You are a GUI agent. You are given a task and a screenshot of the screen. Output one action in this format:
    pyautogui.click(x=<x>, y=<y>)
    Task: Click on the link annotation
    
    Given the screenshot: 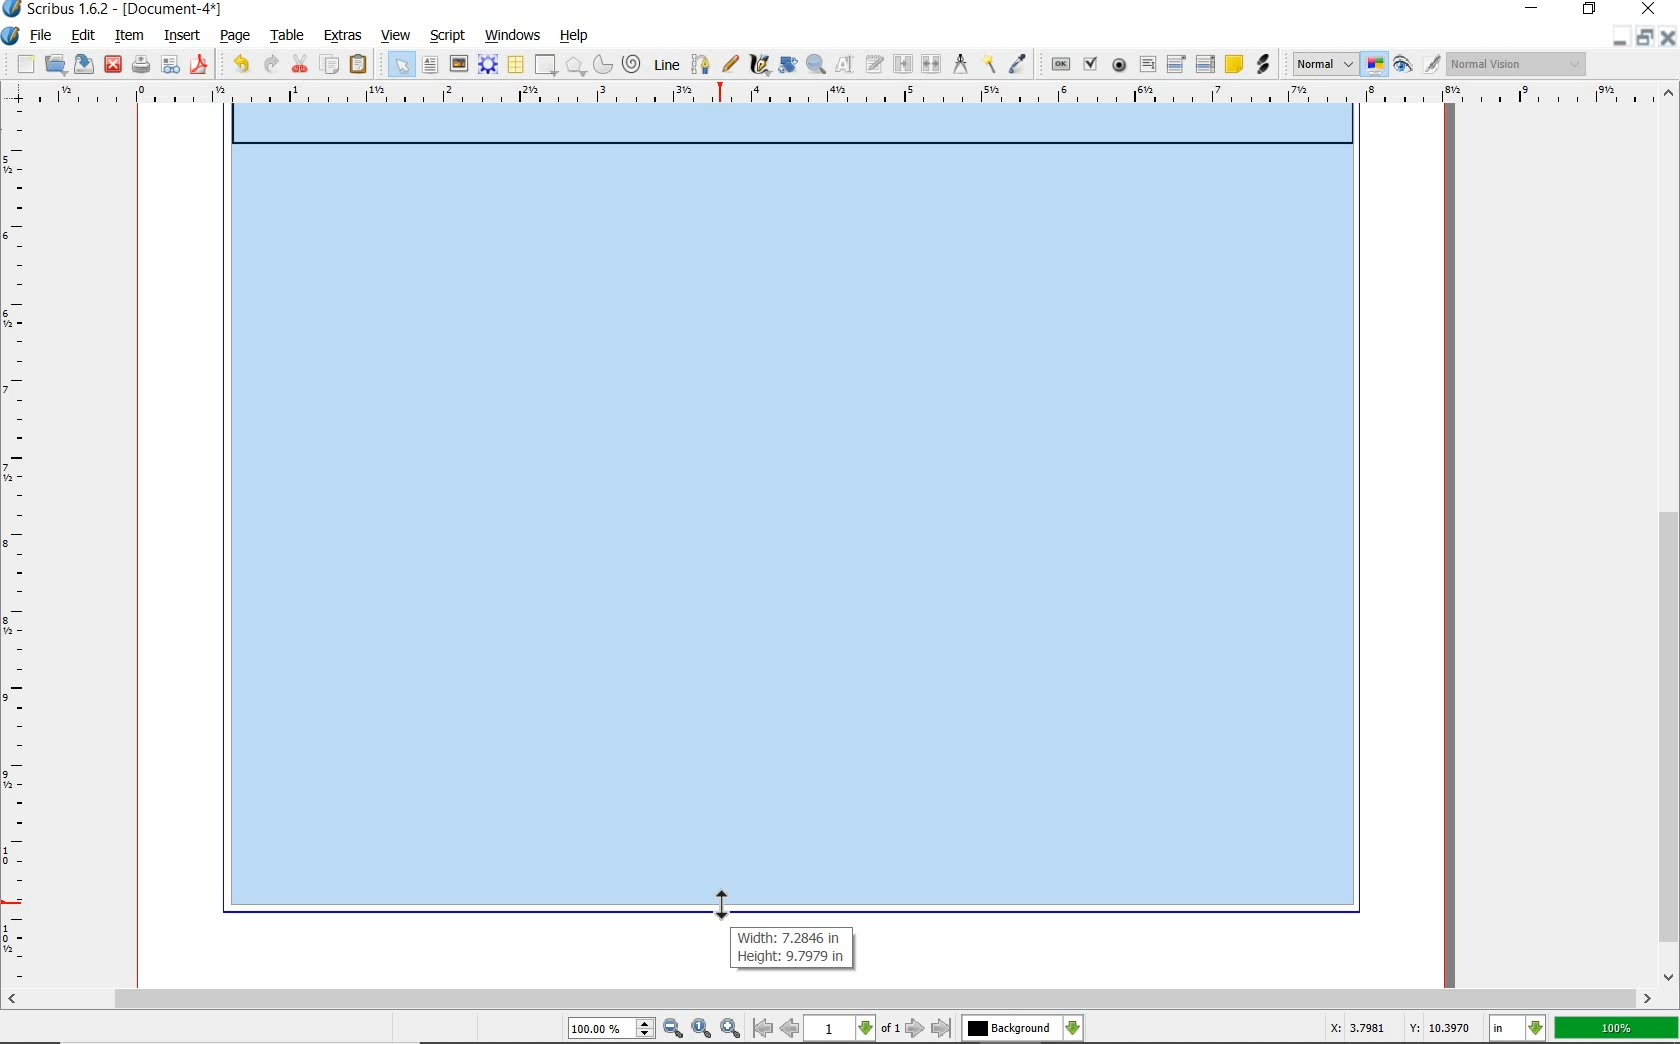 What is the action you would take?
    pyautogui.click(x=1261, y=66)
    